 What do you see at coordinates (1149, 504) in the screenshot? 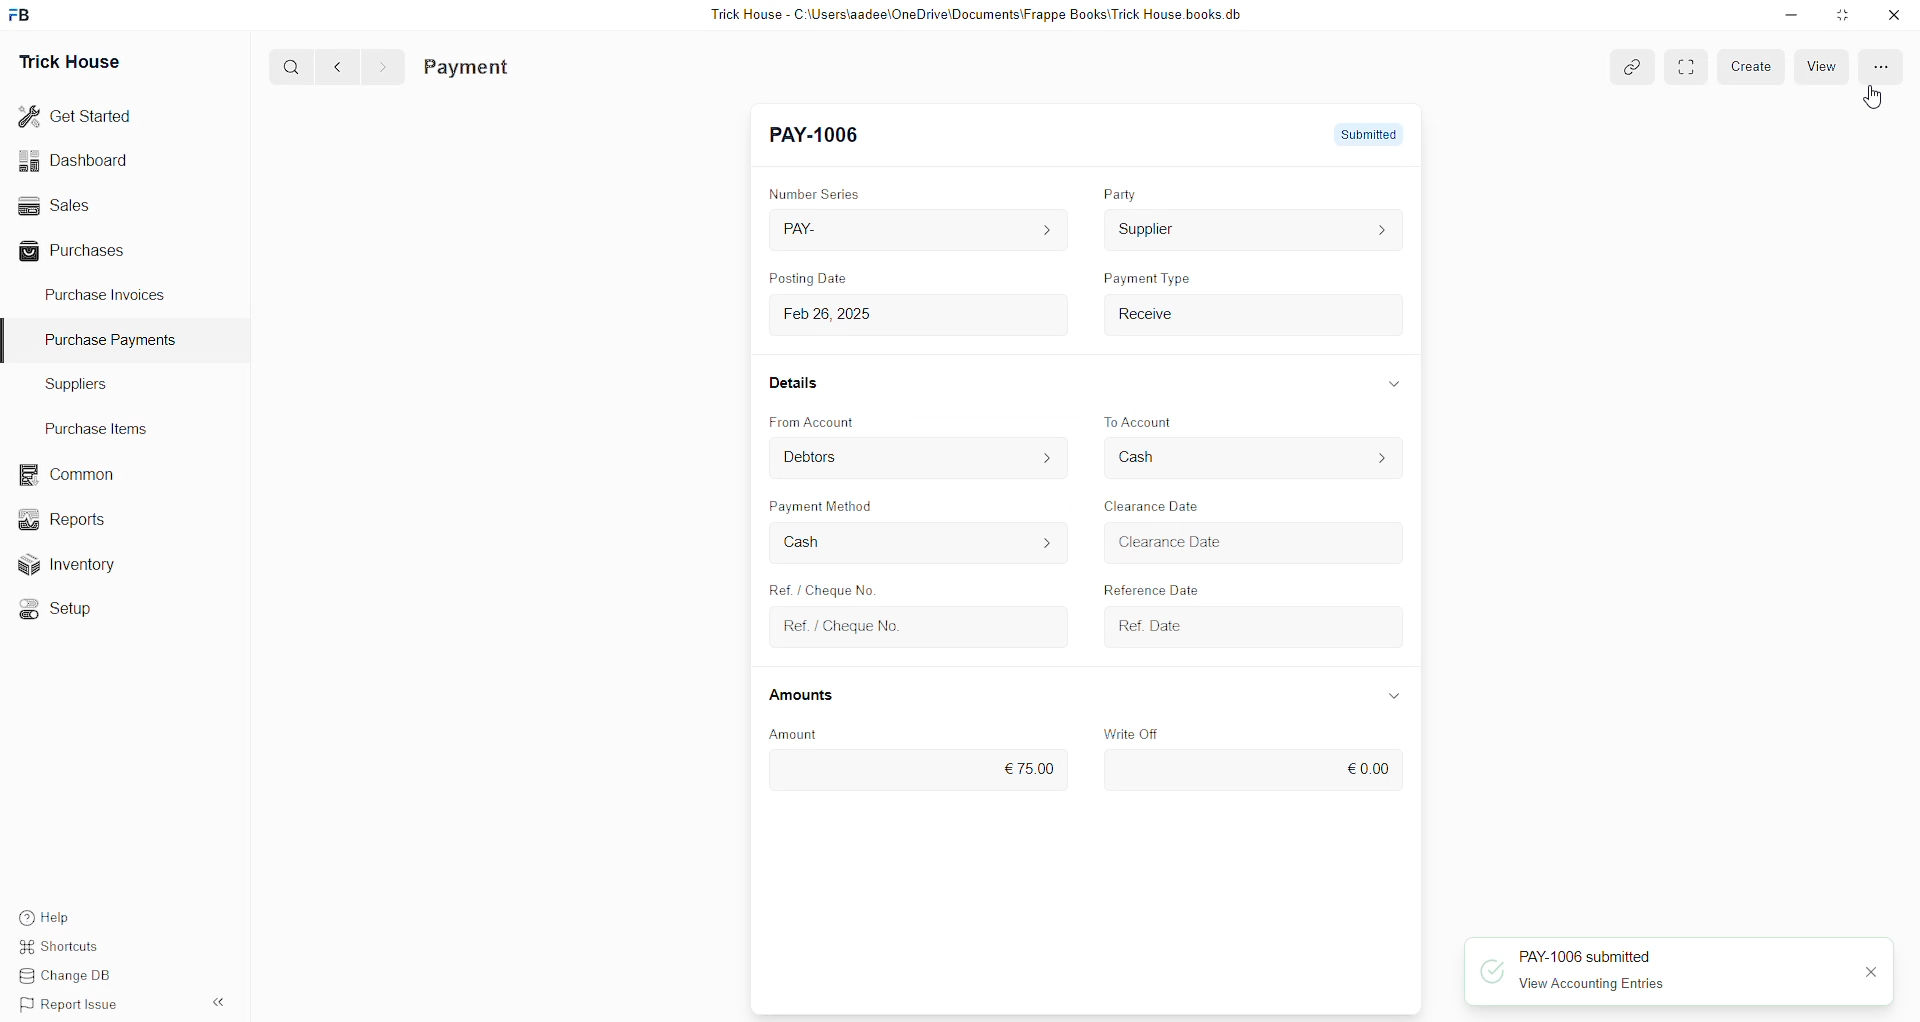
I see `Clearance Date` at bounding box center [1149, 504].